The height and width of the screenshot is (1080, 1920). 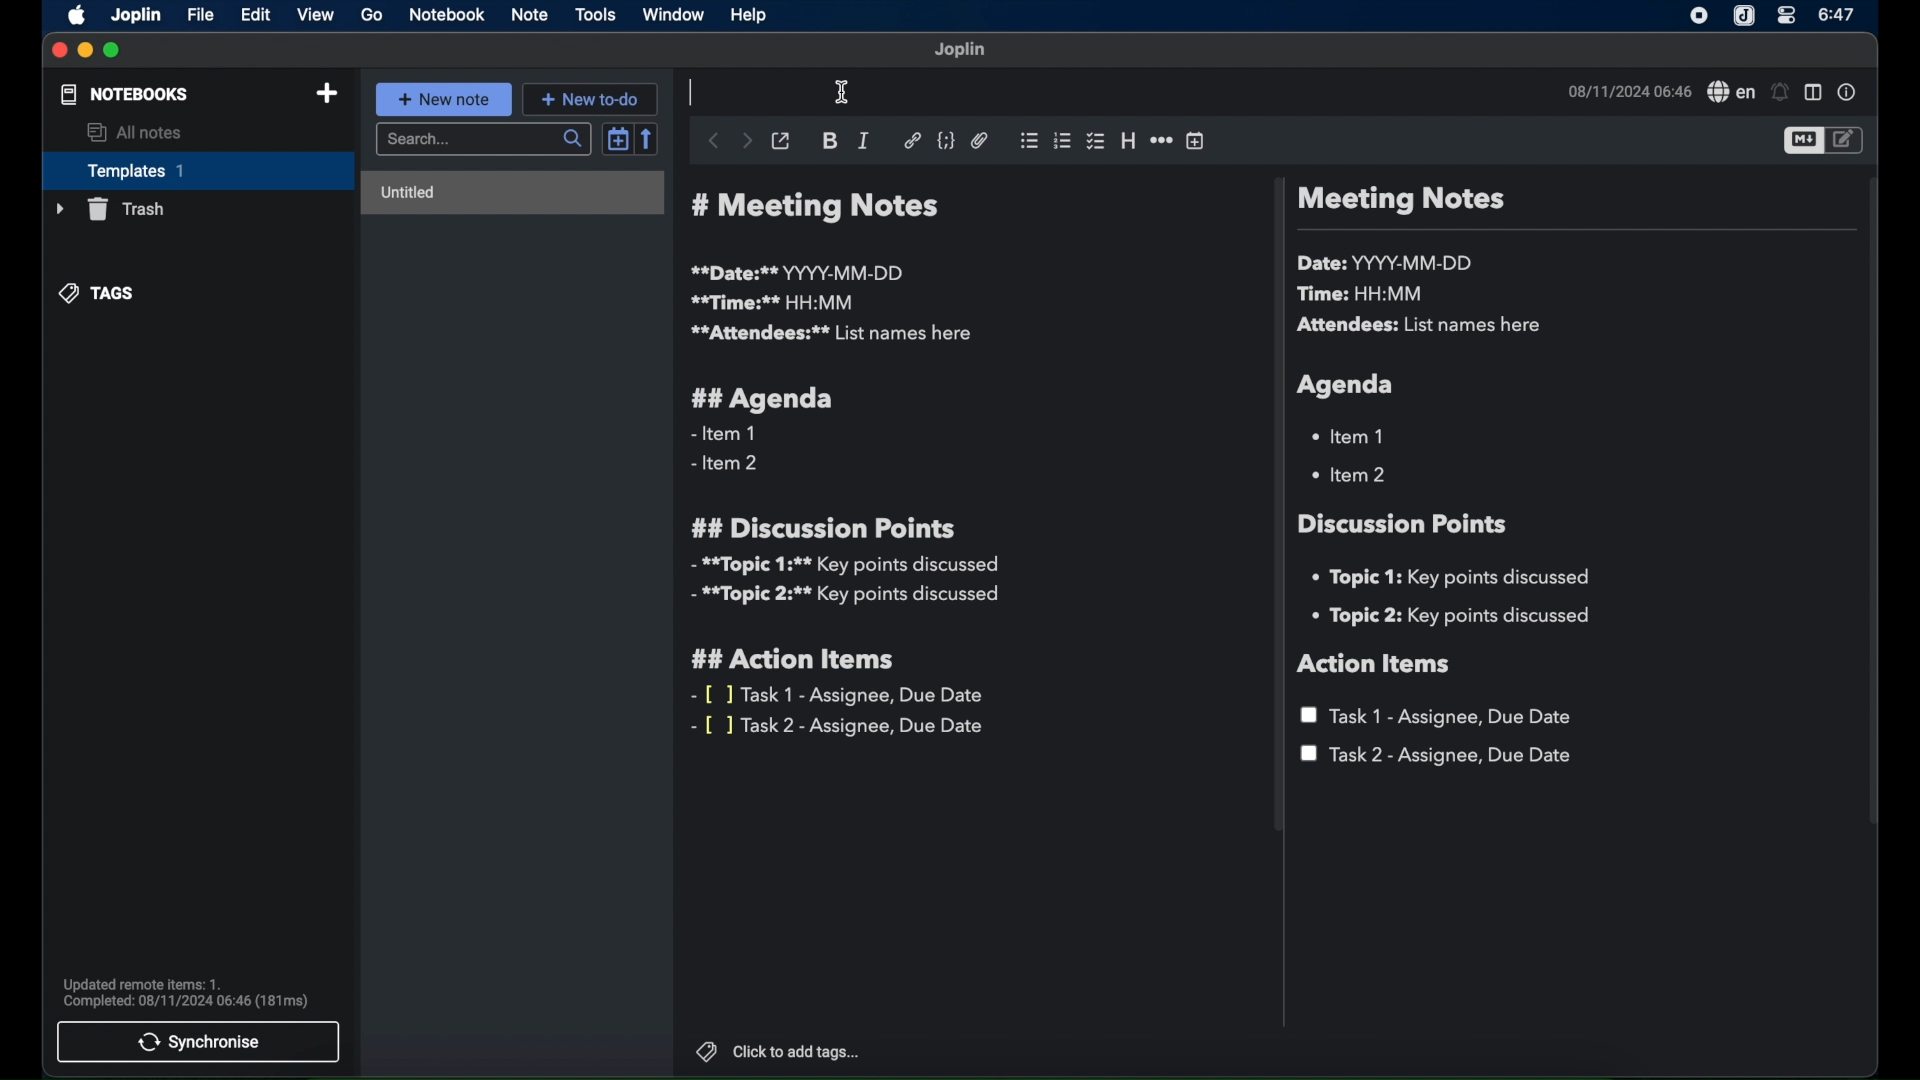 What do you see at coordinates (1813, 93) in the screenshot?
I see `toggle editor layout` at bounding box center [1813, 93].